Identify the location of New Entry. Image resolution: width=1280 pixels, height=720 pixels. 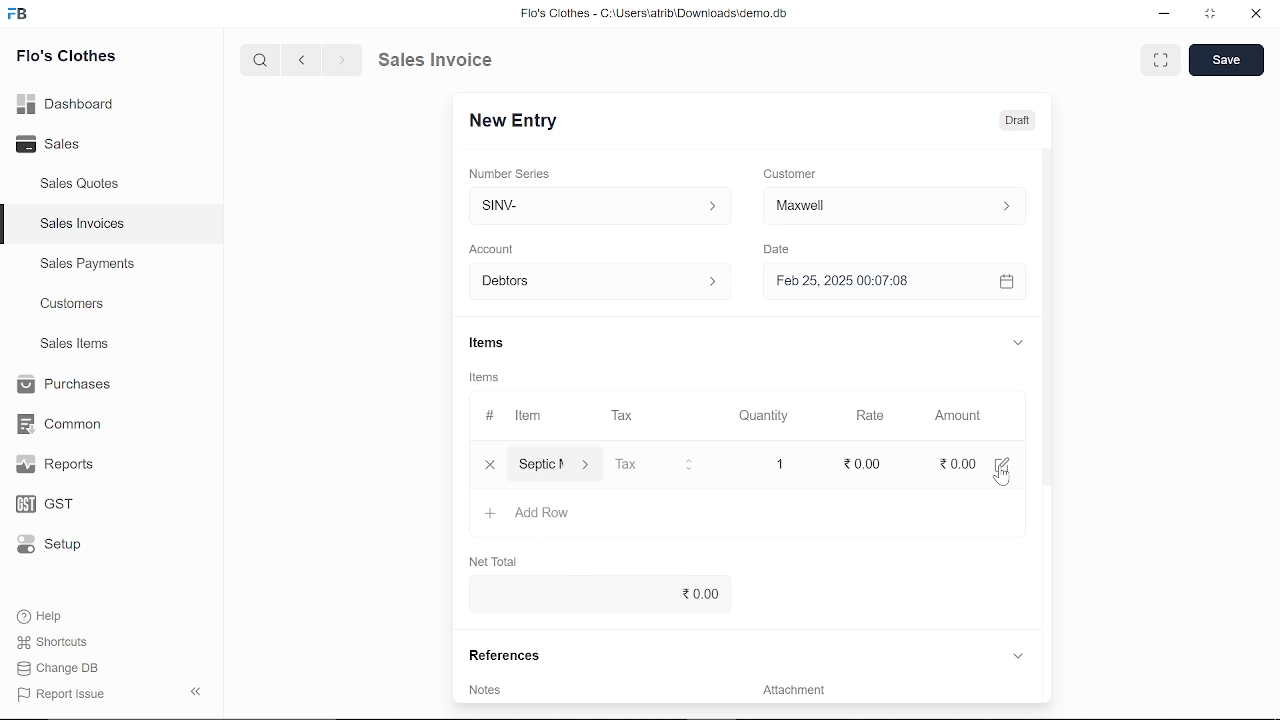
(515, 122).